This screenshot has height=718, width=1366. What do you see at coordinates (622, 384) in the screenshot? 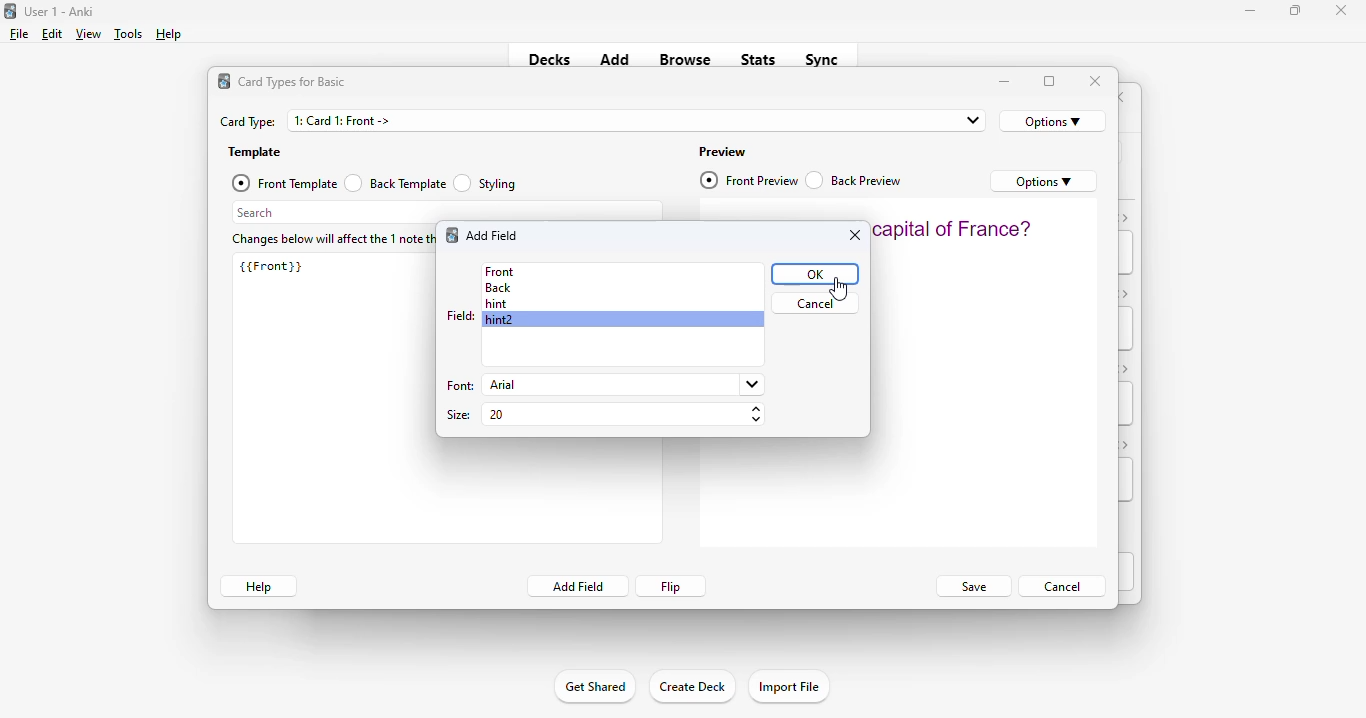
I see `arial` at bounding box center [622, 384].